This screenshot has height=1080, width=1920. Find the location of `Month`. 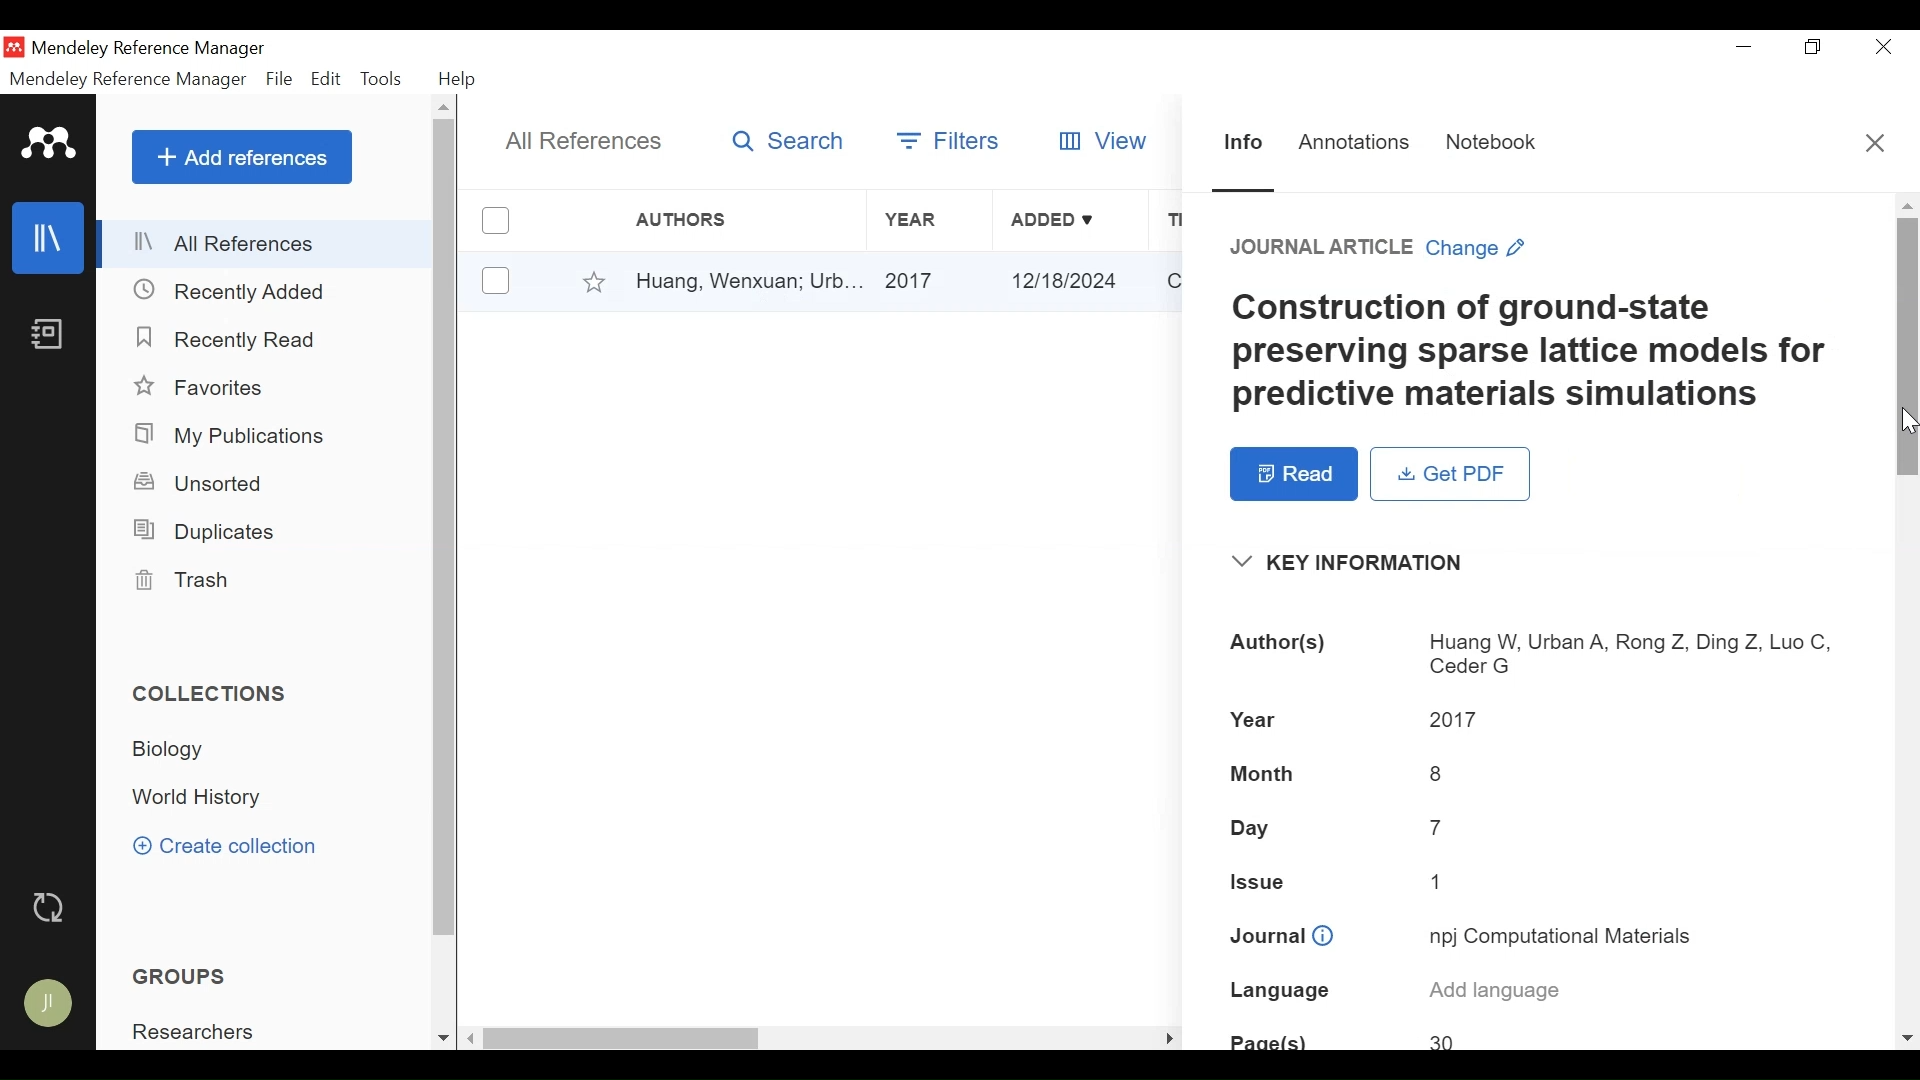

Month is located at coordinates (1265, 775).